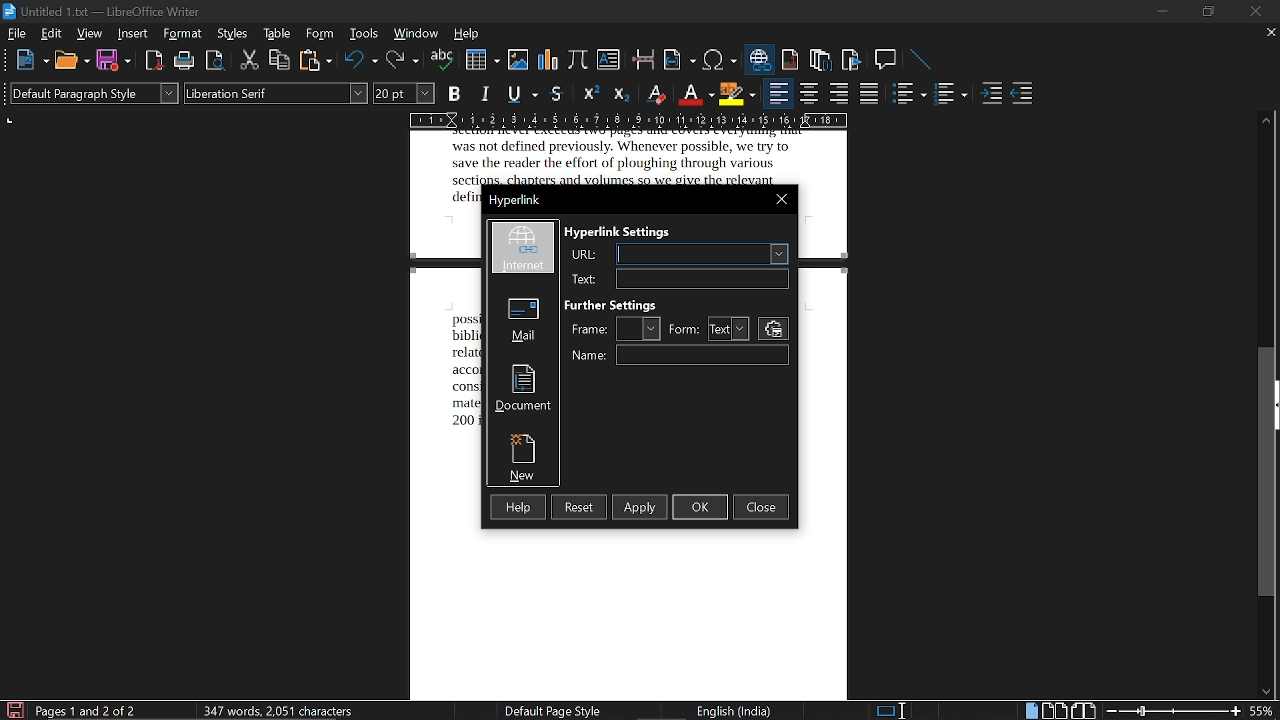  What do you see at coordinates (87, 710) in the screenshot?
I see `current page` at bounding box center [87, 710].